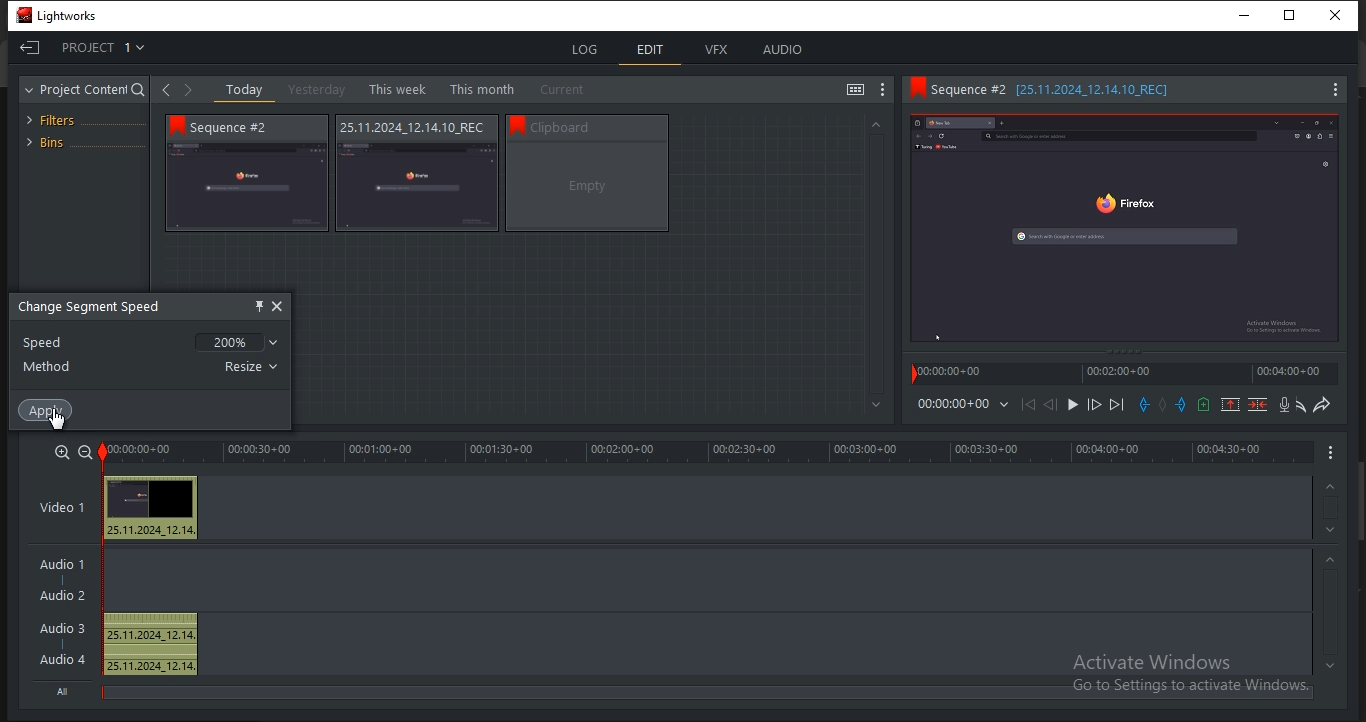  What do you see at coordinates (1189, 674) in the screenshot?
I see `Activate windows, Go to settings to activate windows` at bounding box center [1189, 674].